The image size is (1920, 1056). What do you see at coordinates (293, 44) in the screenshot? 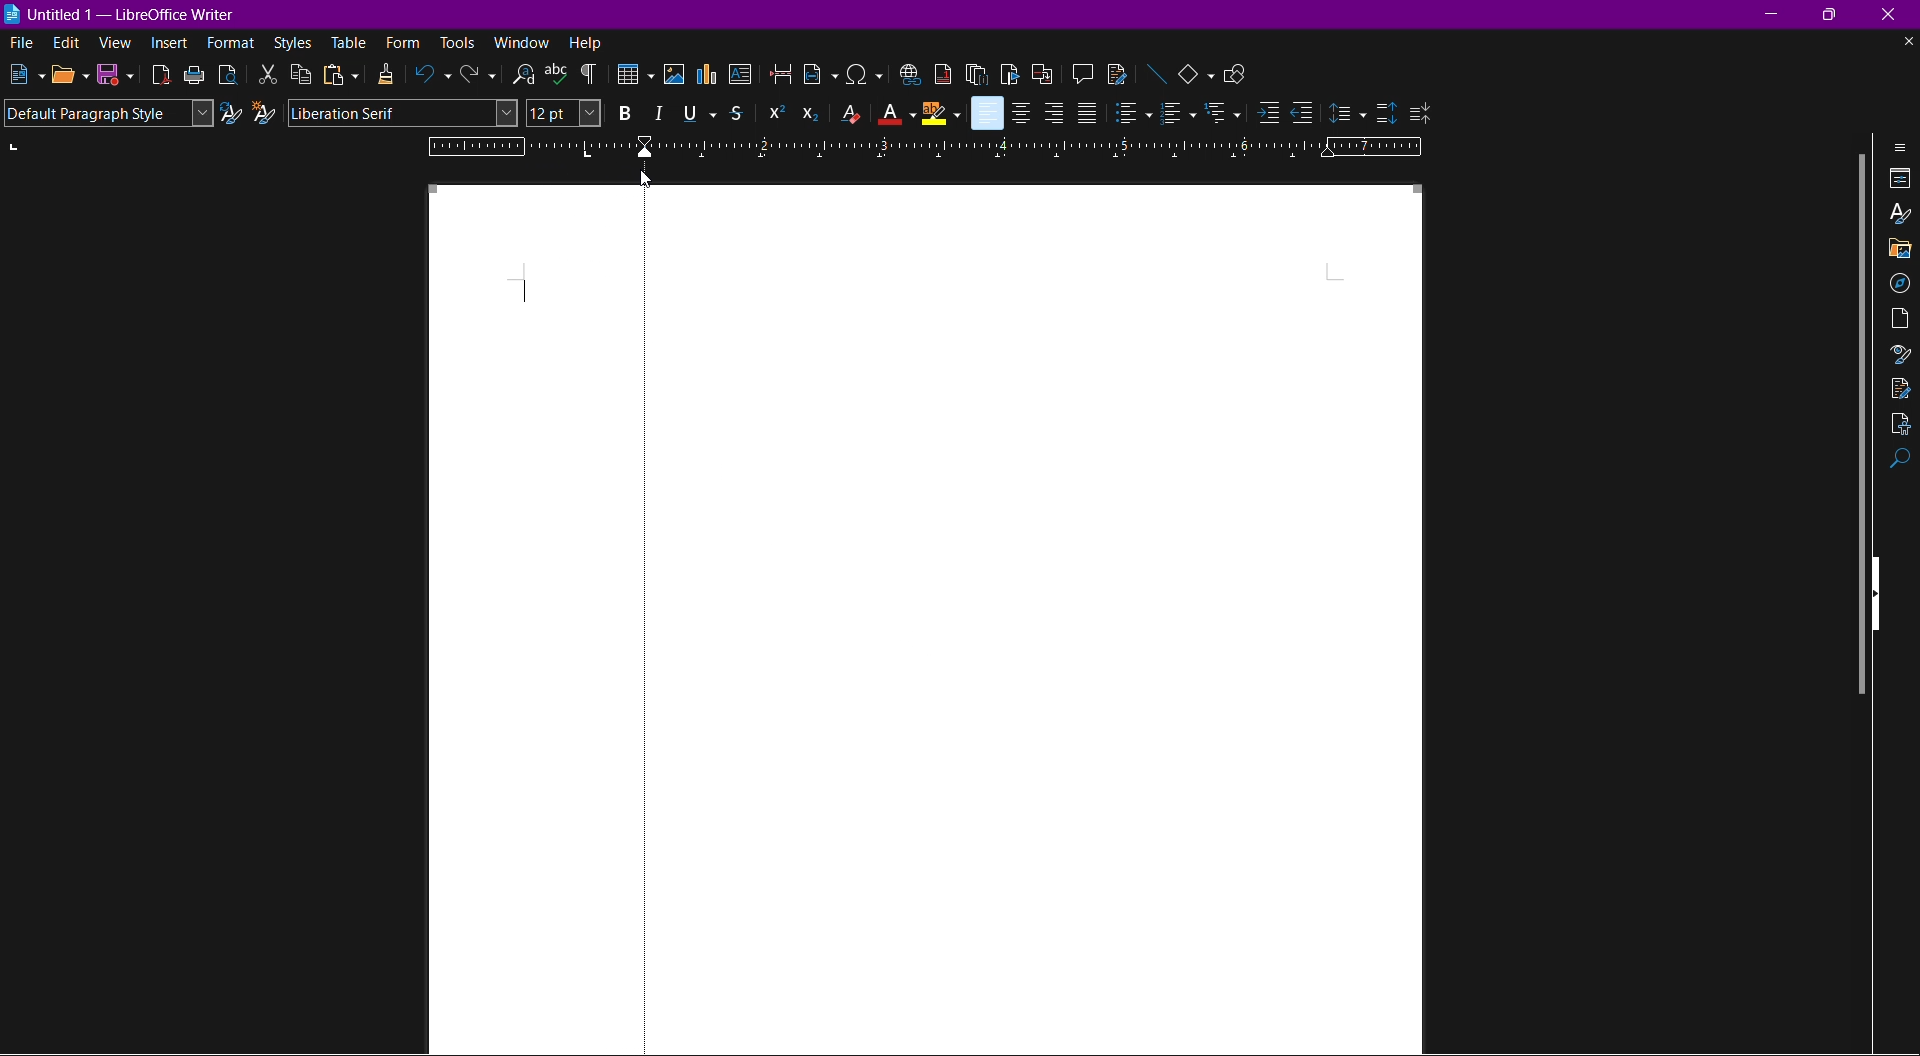
I see `Styles` at bounding box center [293, 44].